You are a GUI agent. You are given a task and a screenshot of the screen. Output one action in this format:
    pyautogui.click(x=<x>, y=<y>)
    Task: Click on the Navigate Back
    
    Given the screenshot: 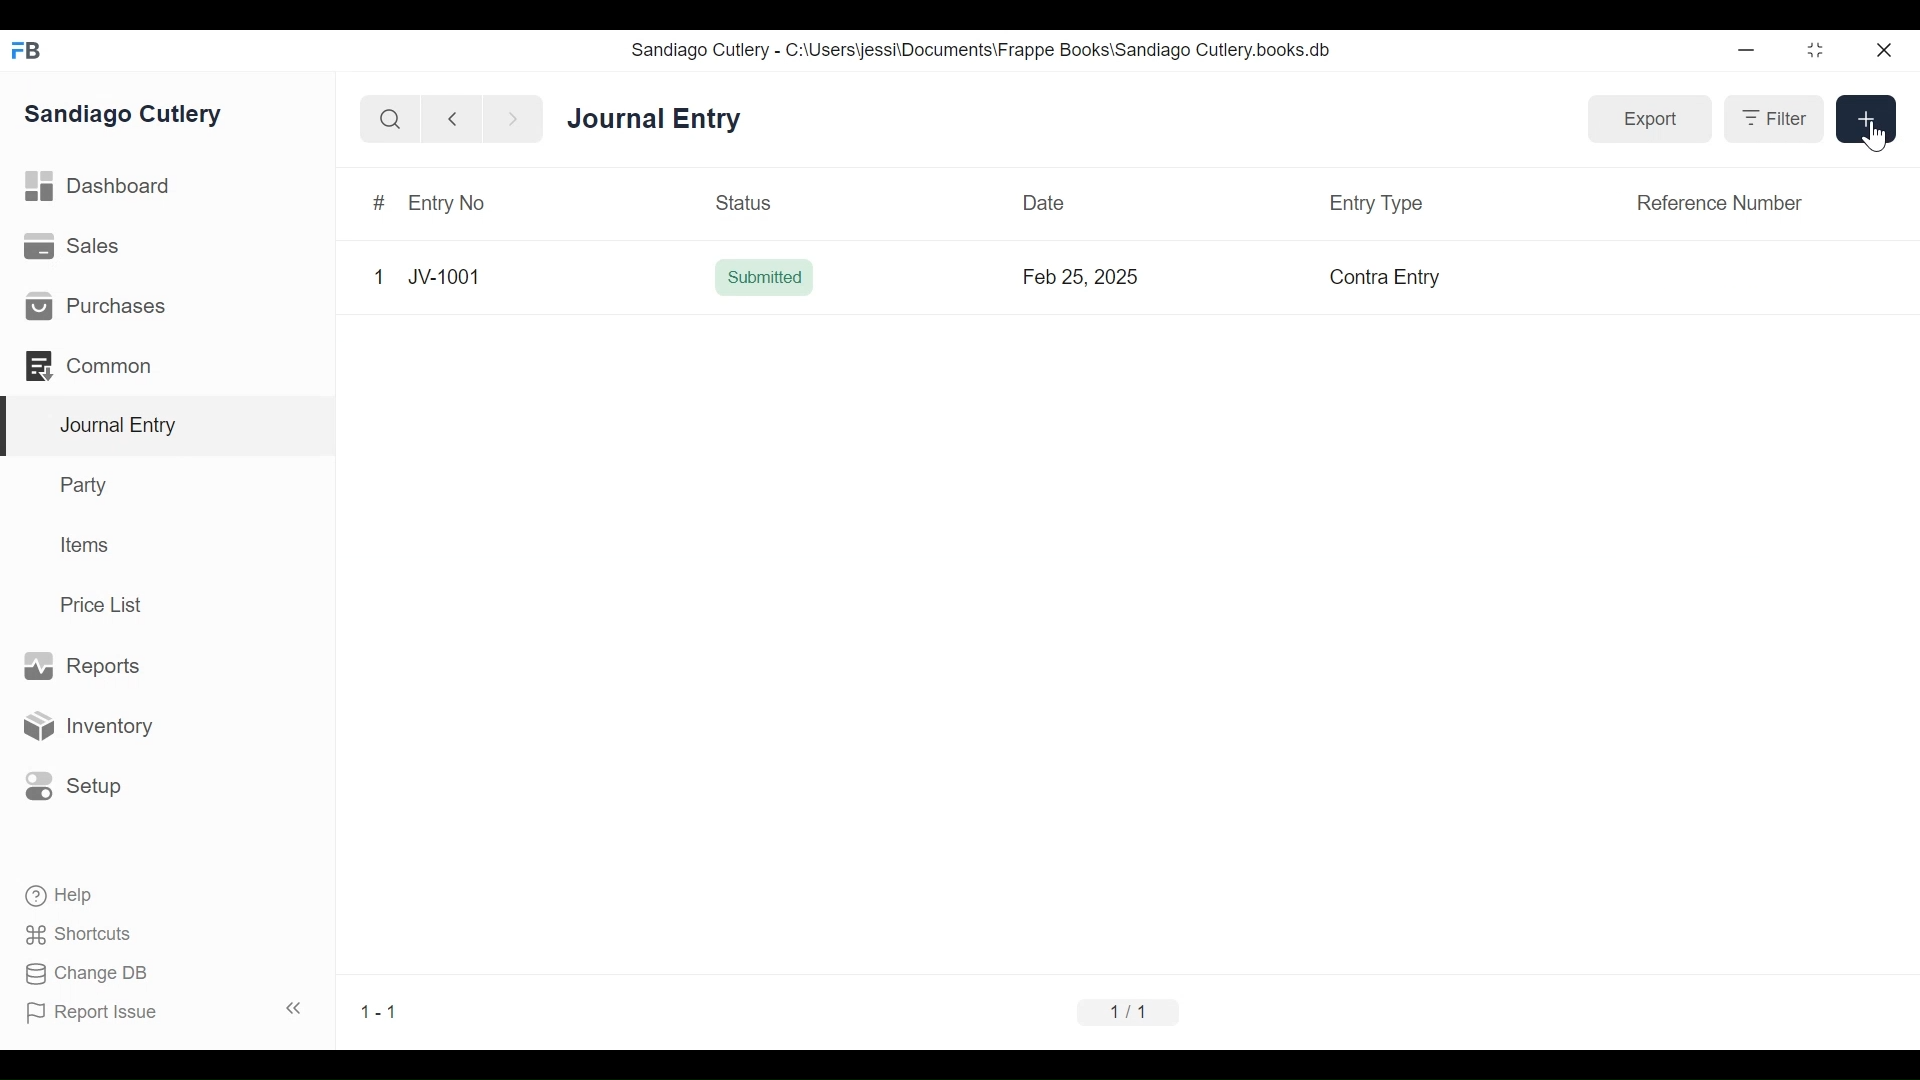 What is the action you would take?
    pyautogui.click(x=453, y=120)
    